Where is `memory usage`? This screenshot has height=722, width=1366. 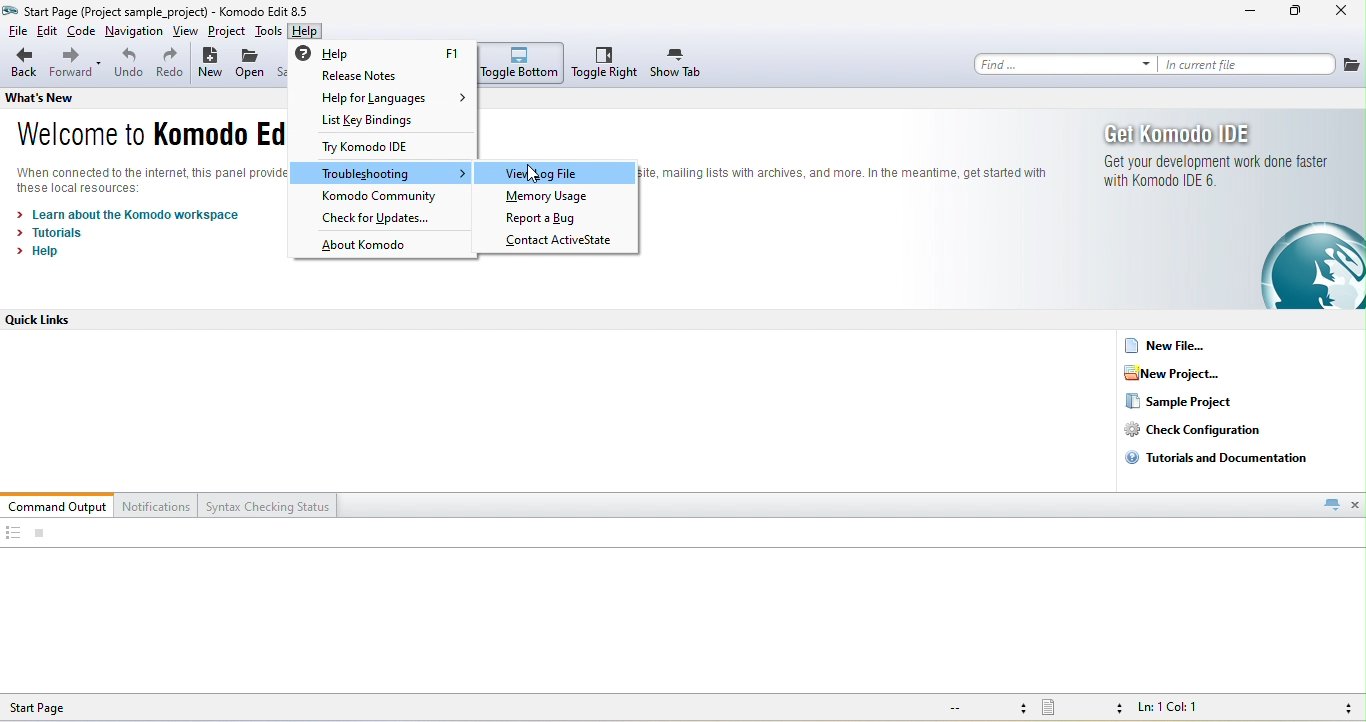
memory usage is located at coordinates (551, 198).